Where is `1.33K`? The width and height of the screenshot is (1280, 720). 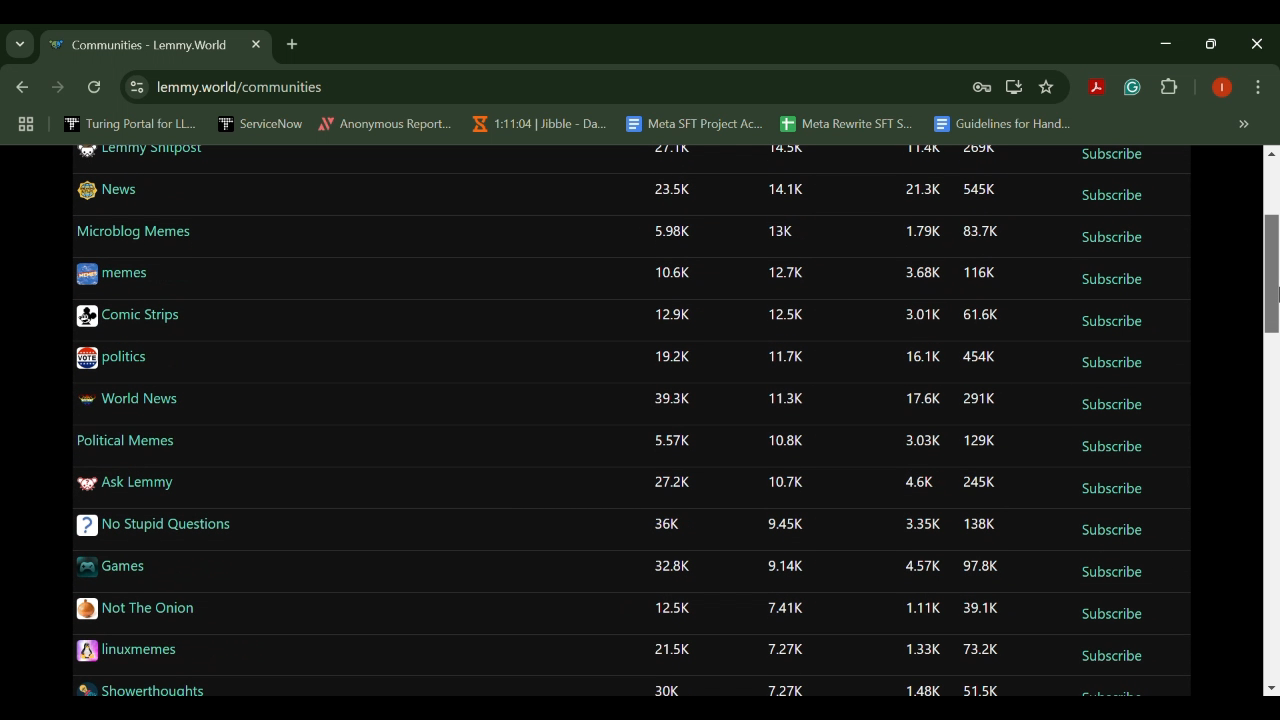 1.33K is located at coordinates (923, 651).